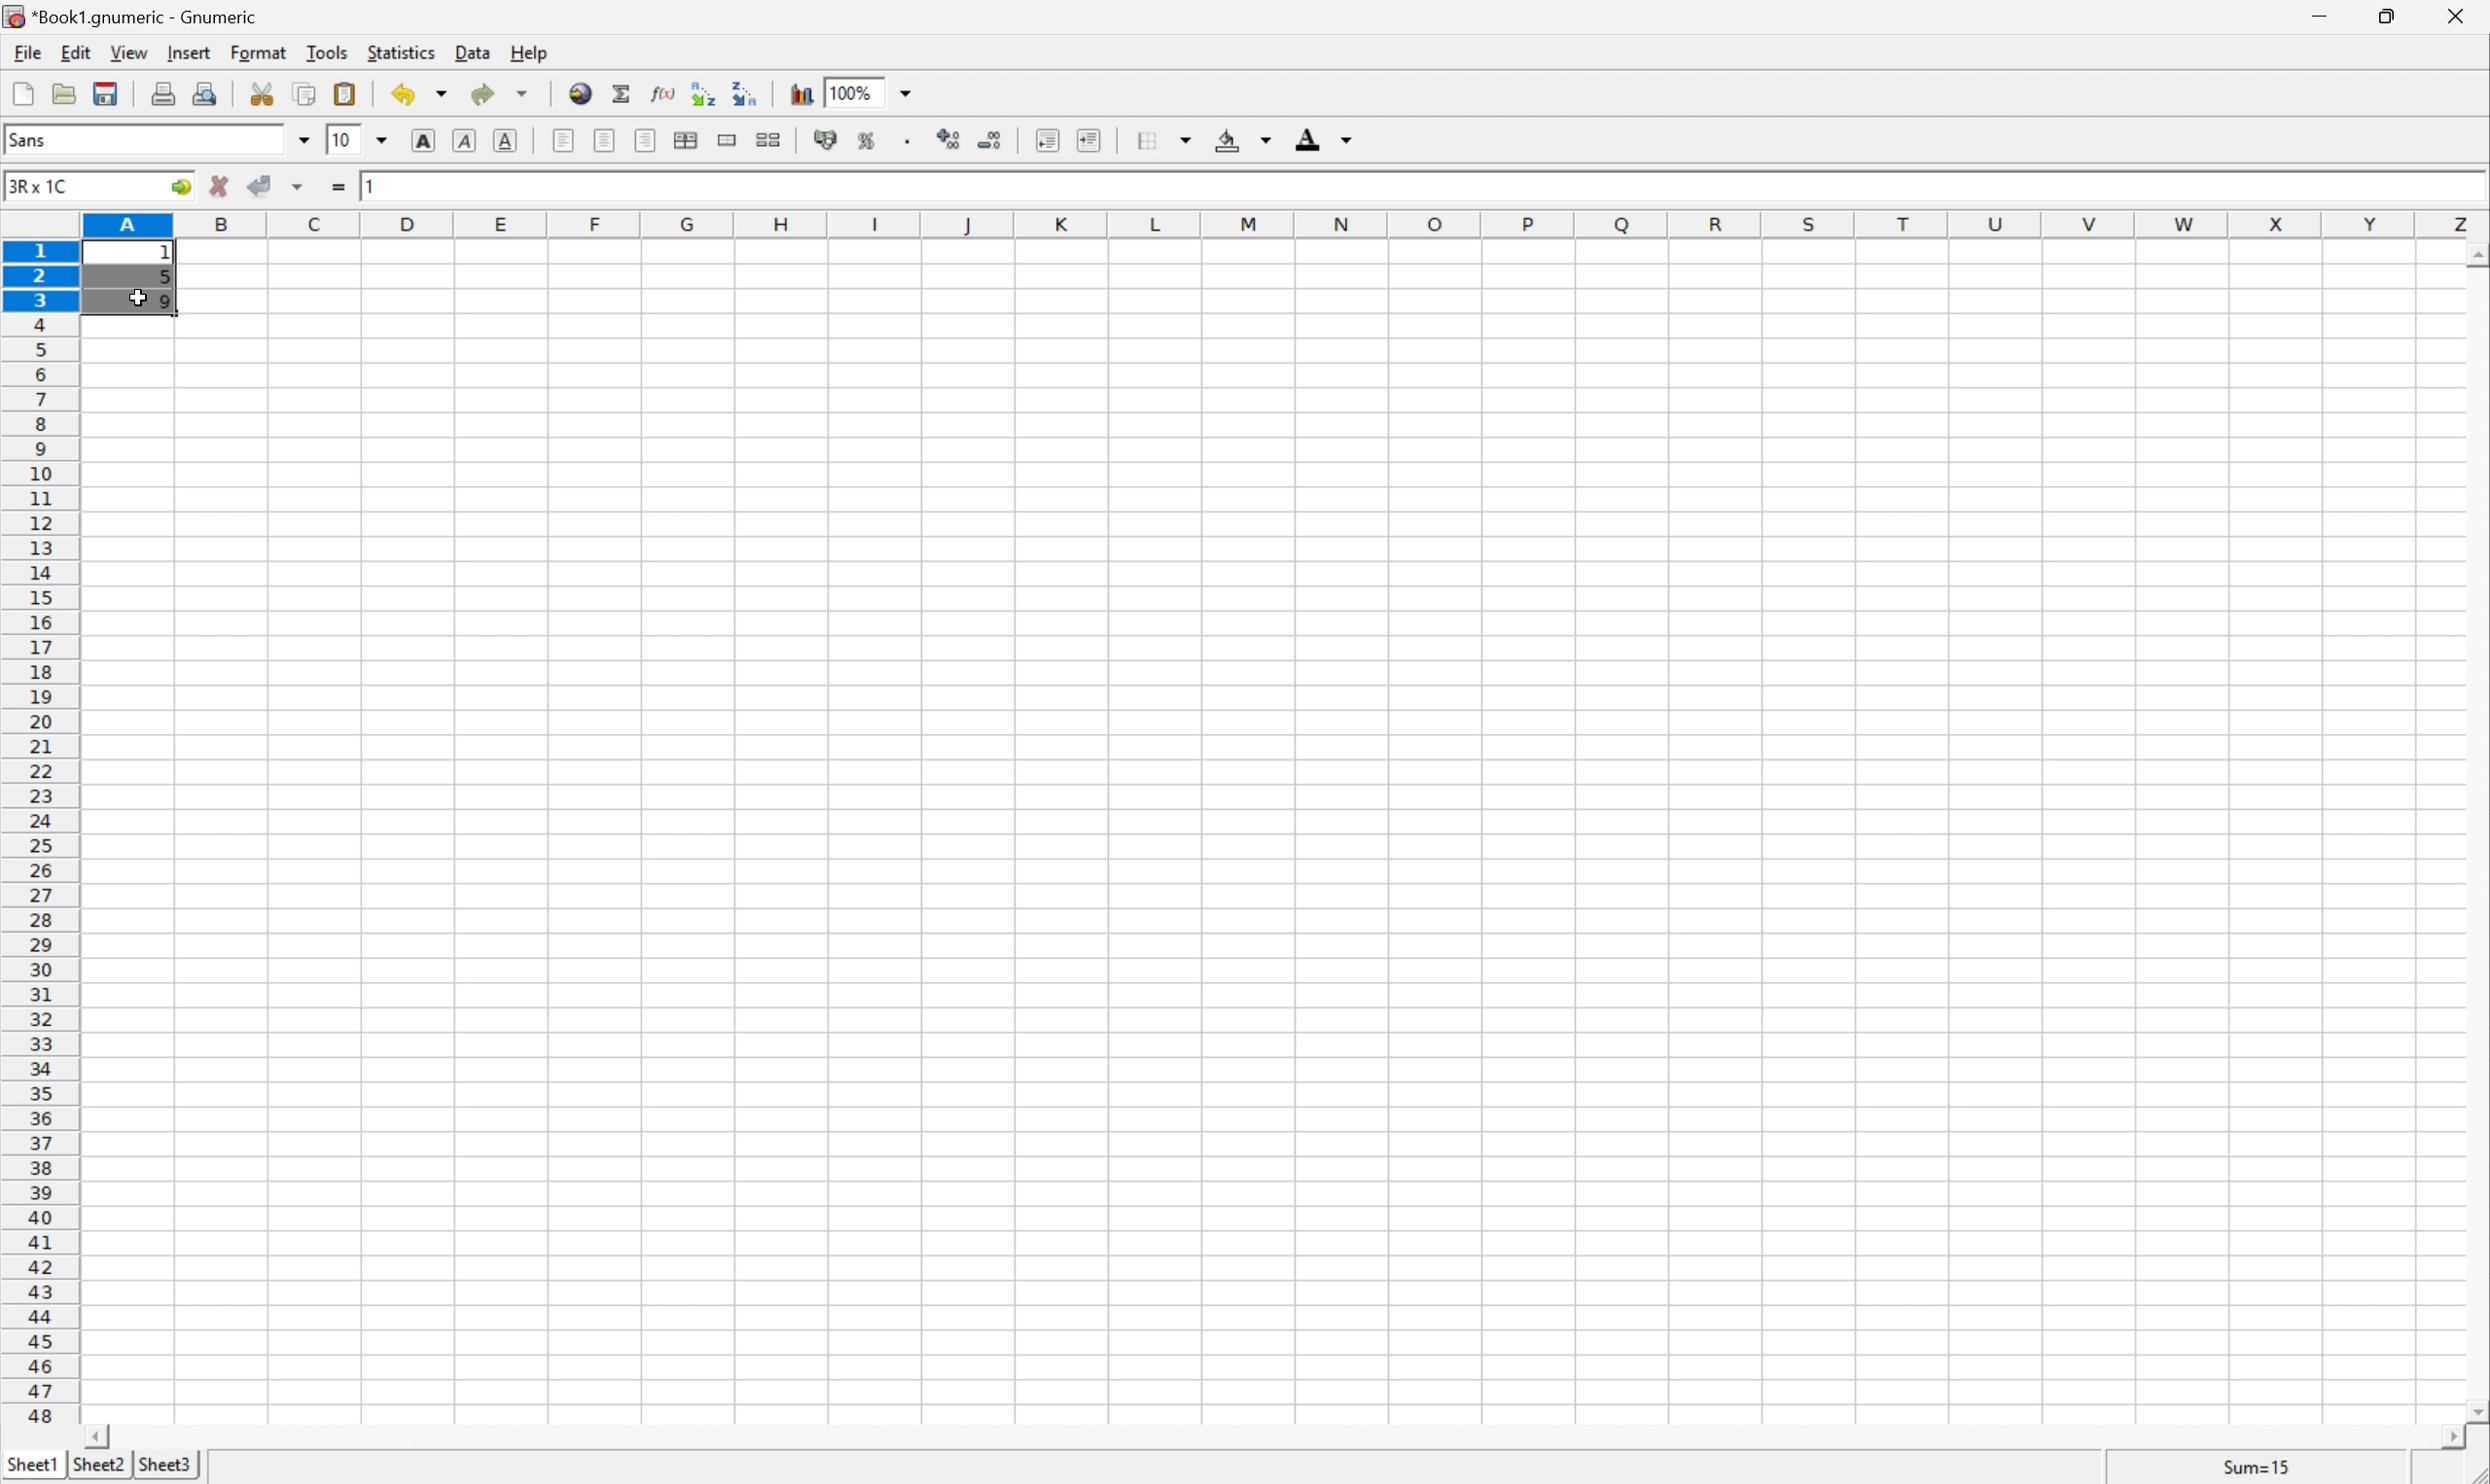  What do you see at coordinates (2257, 1466) in the screenshot?
I see `sum=15` at bounding box center [2257, 1466].